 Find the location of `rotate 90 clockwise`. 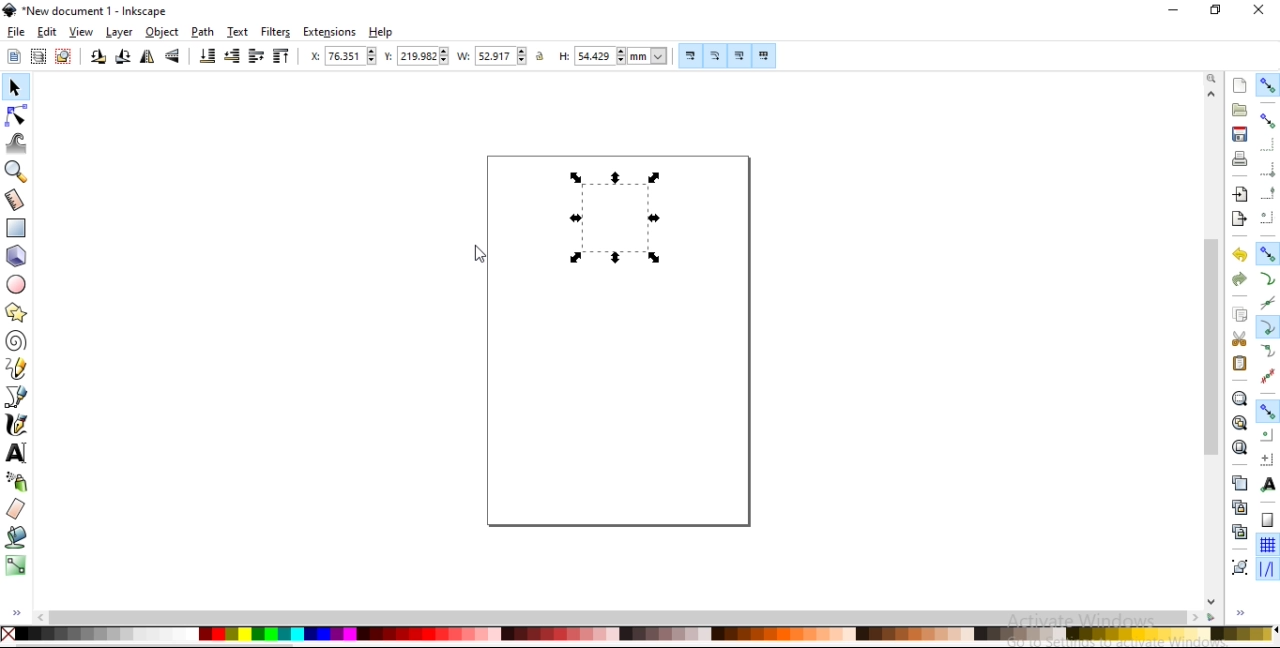

rotate 90 clockwise is located at coordinates (122, 58).